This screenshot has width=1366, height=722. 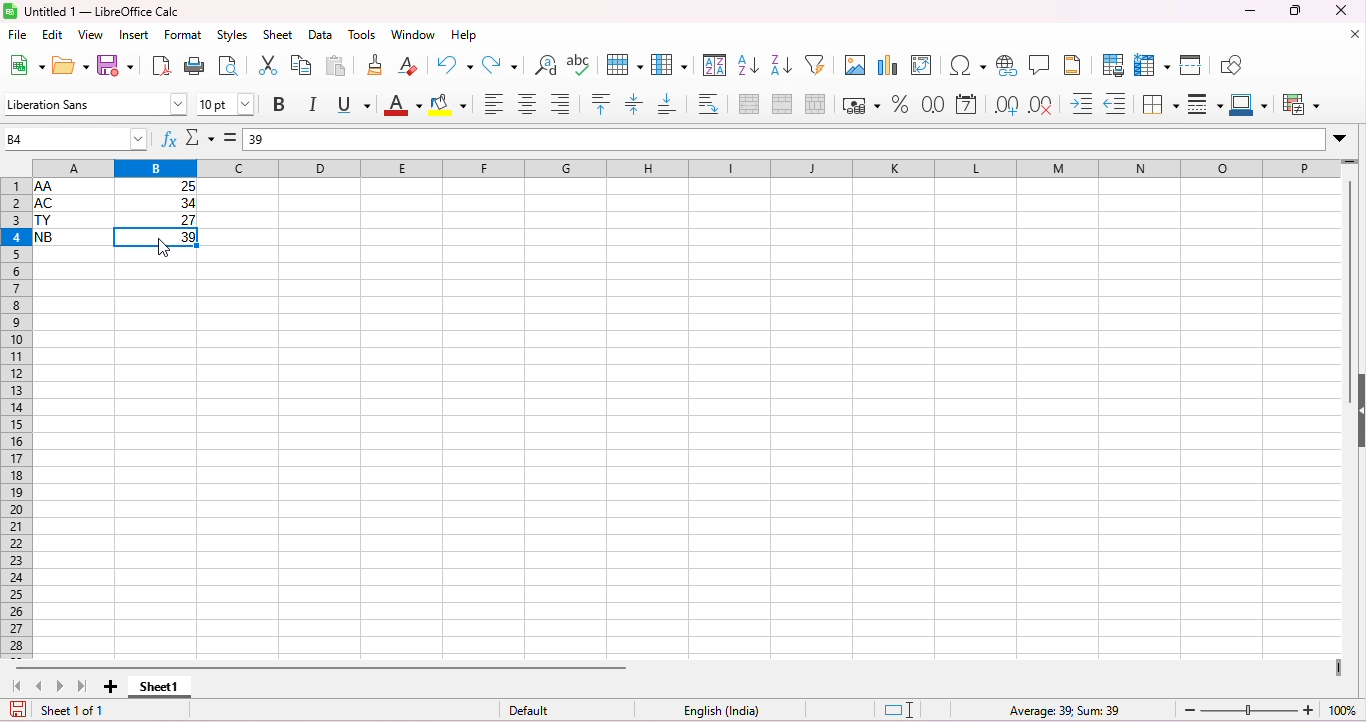 What do you see at coordinates (282, 104) in the screenshot?
I see `bold` at bounding box center [282, 104].